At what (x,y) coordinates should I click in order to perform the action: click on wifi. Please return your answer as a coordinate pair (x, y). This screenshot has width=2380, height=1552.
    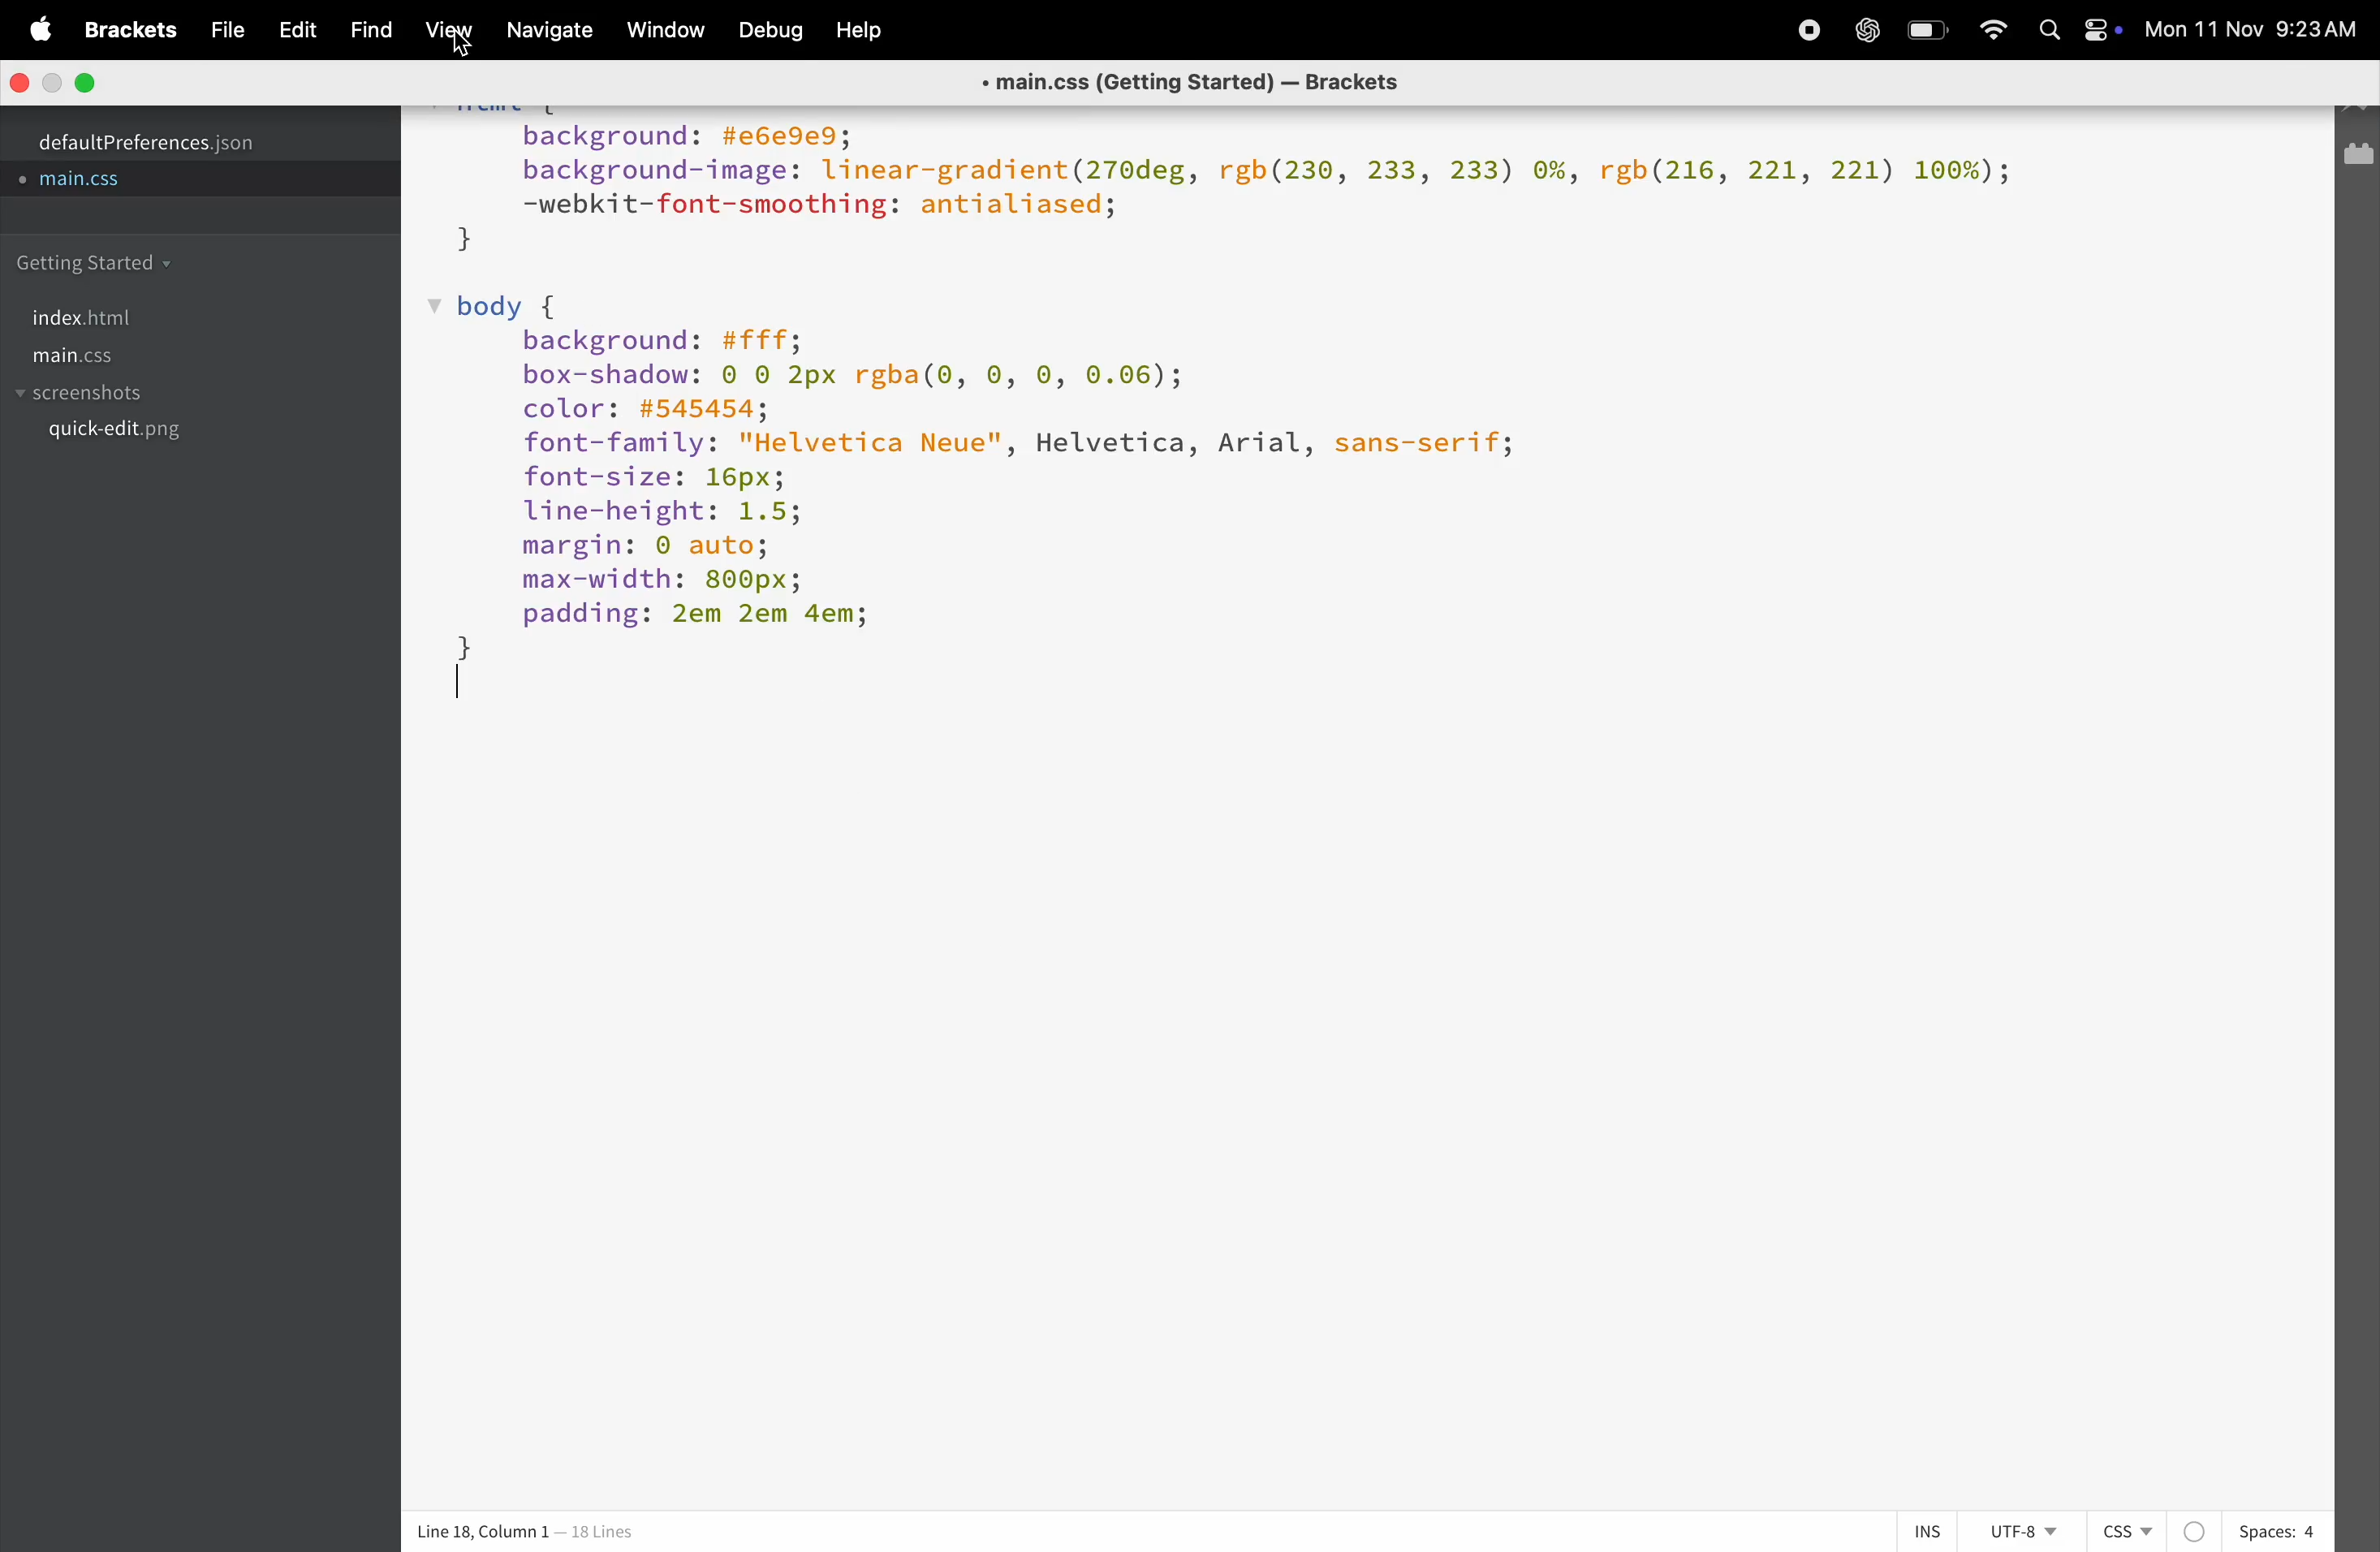
    Looking at the image, I should click on (1992, 30).